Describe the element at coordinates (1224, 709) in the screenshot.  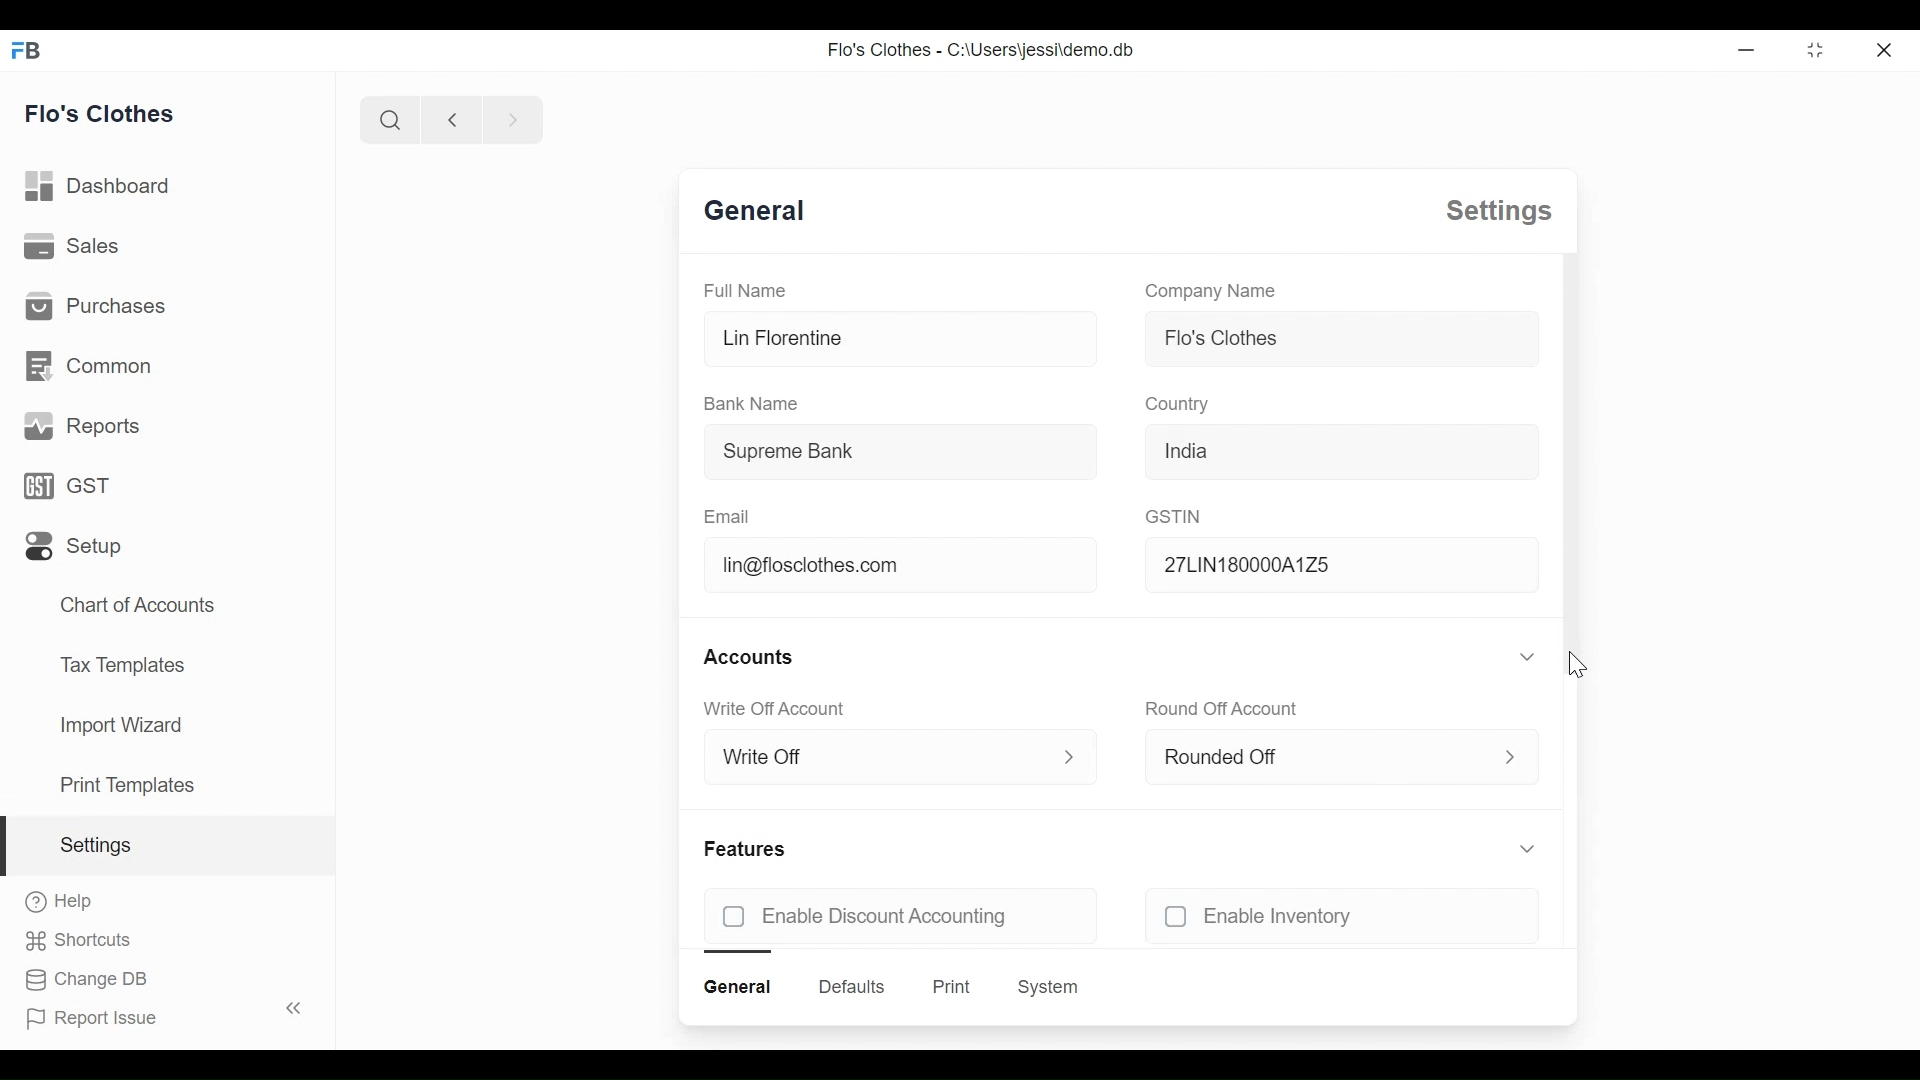
I see `Round Off Account` at that location.